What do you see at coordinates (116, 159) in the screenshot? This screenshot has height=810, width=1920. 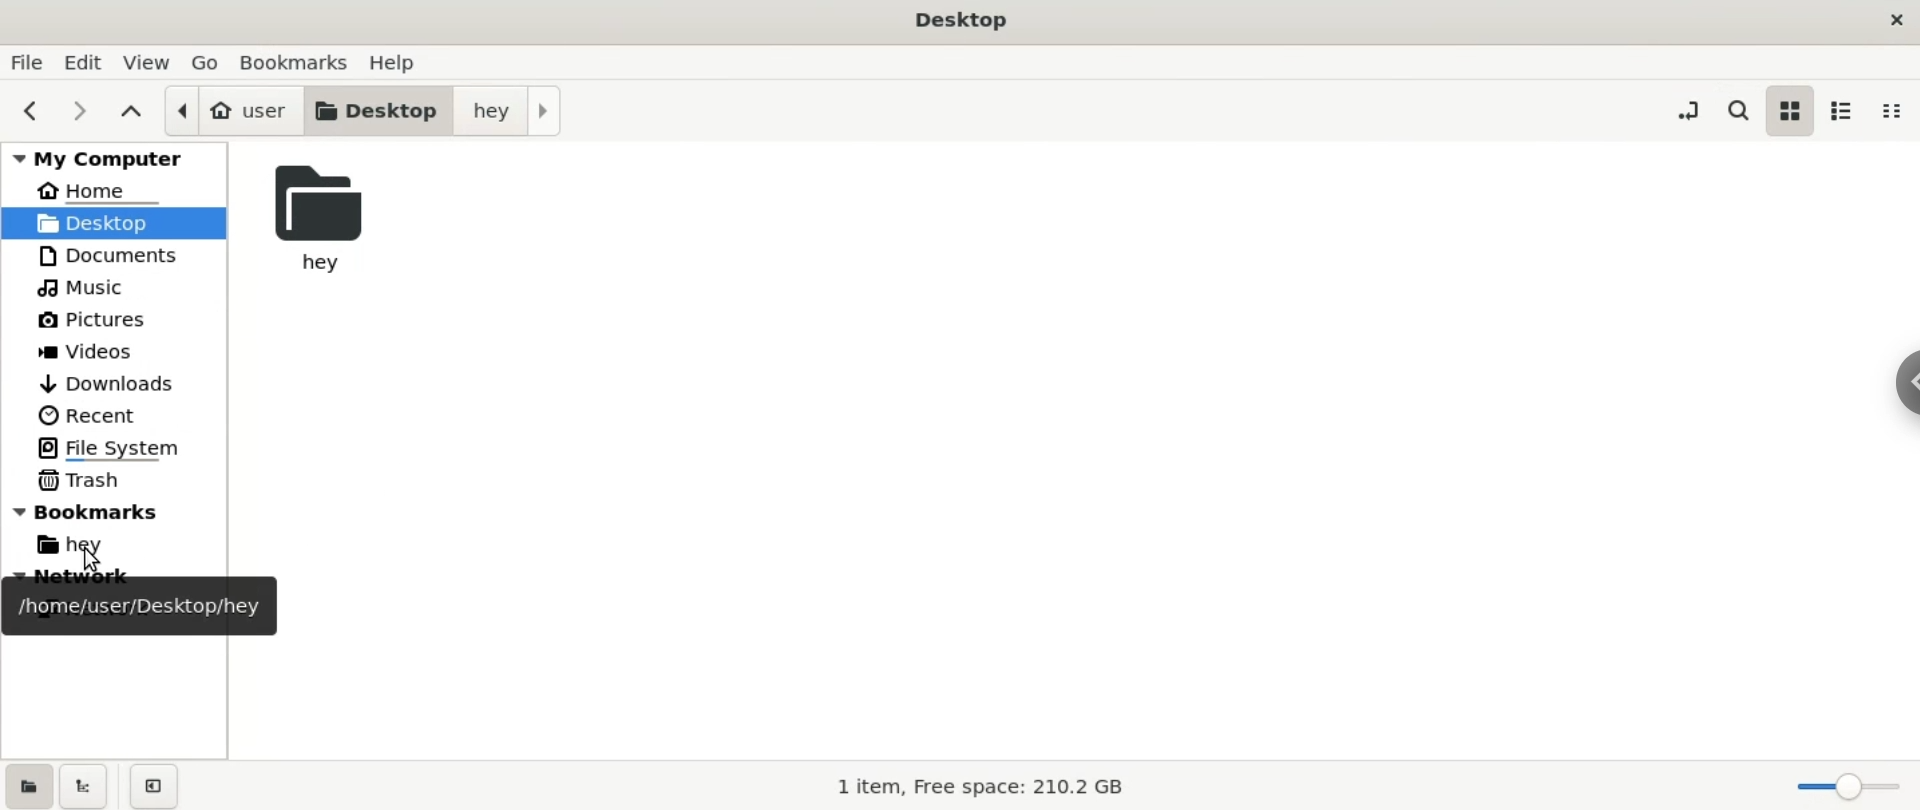 I see `my computer` at bounding box center [116, 159].